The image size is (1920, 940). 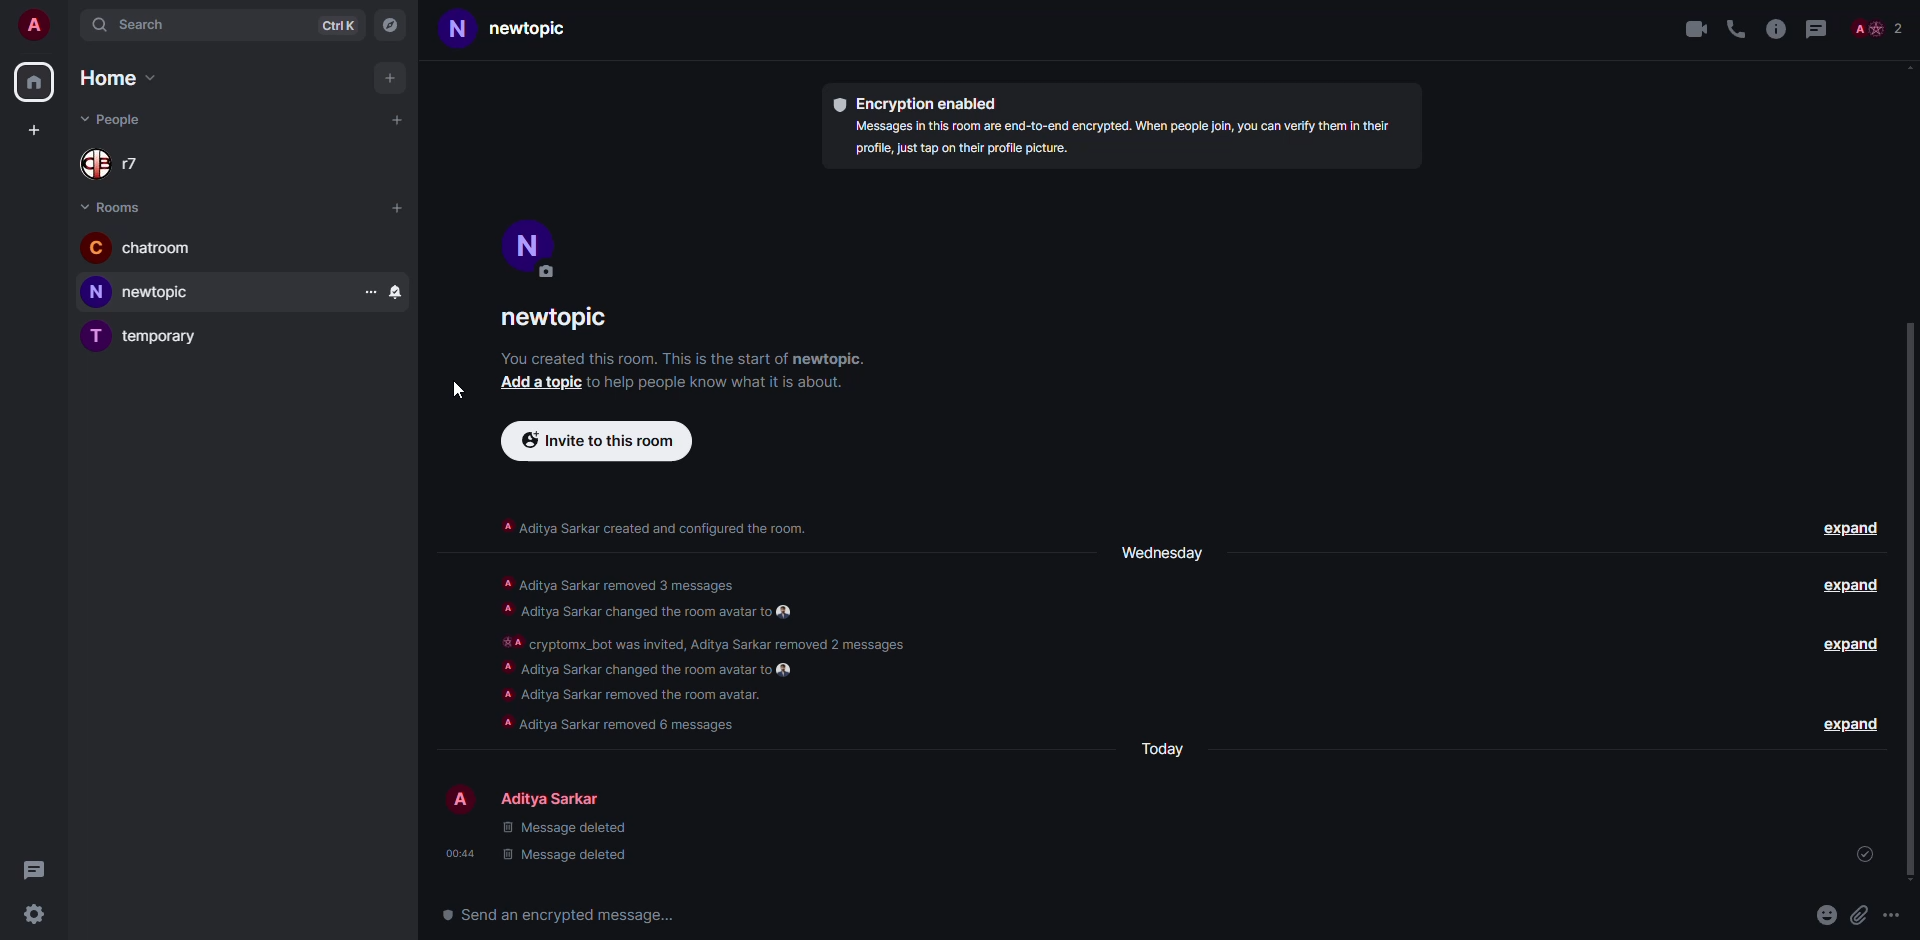 What do you see at coordinates (1826, 913) in the screenshot?
I see `emoji` at bounding box center [1826, 913].